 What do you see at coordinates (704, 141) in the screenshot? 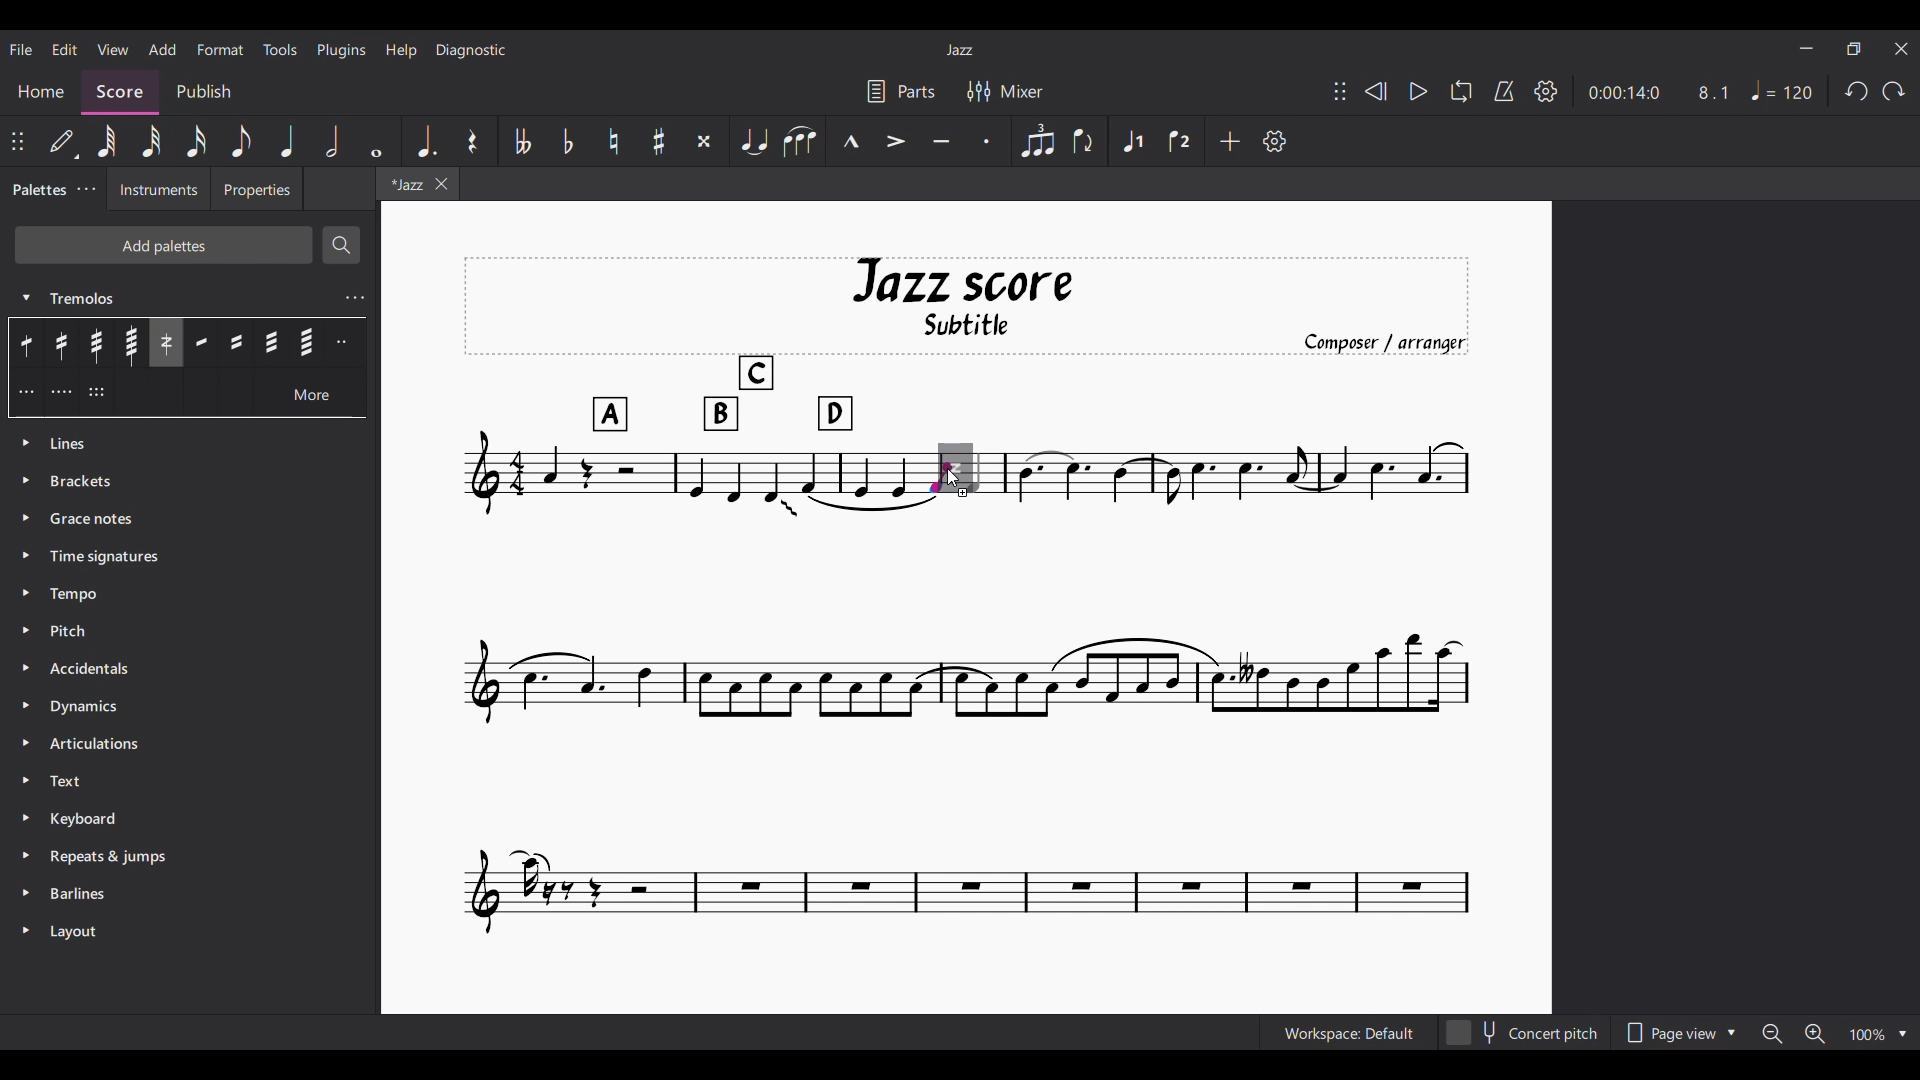
I see `Toggle double sharp` at bounding box center [704, 141].